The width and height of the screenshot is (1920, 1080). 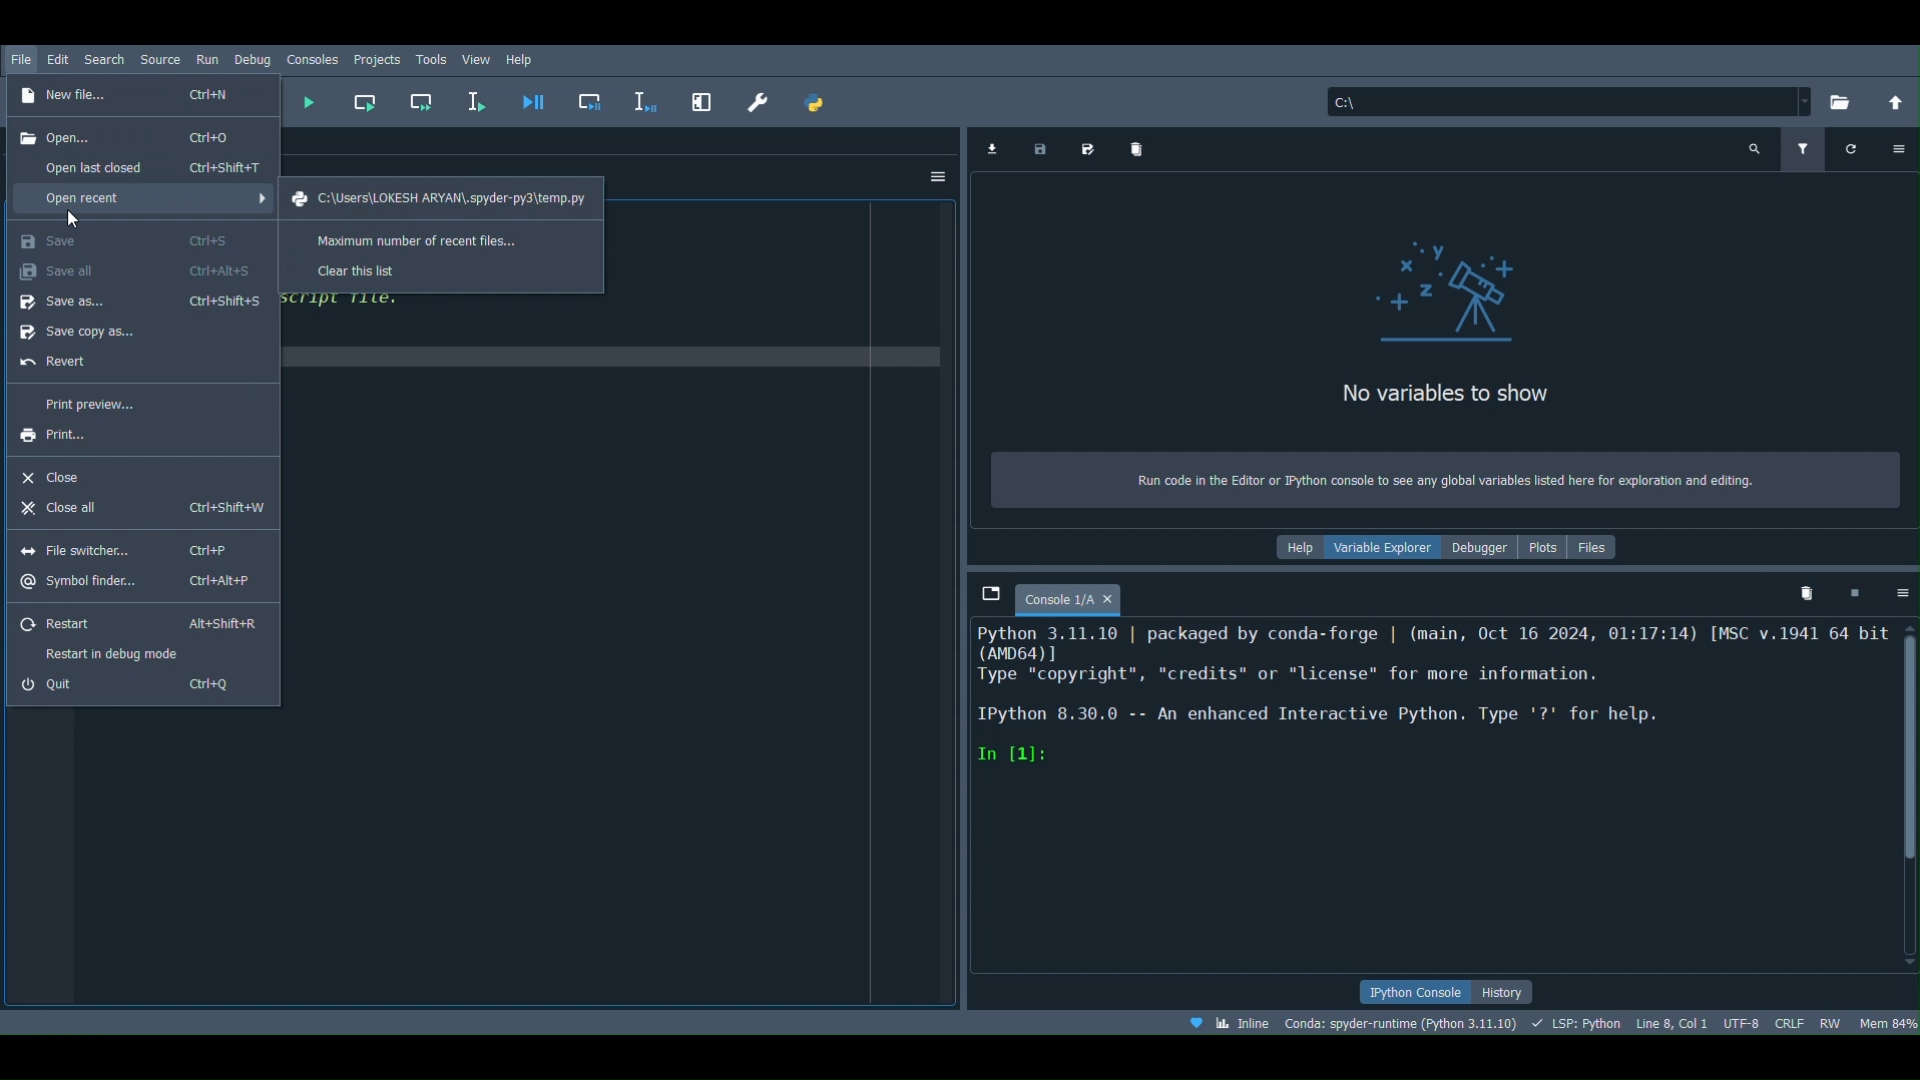 What do you see at coordinates (1108, 598) in the screenshot?
I see `close` at bounding box center [1108, 598].